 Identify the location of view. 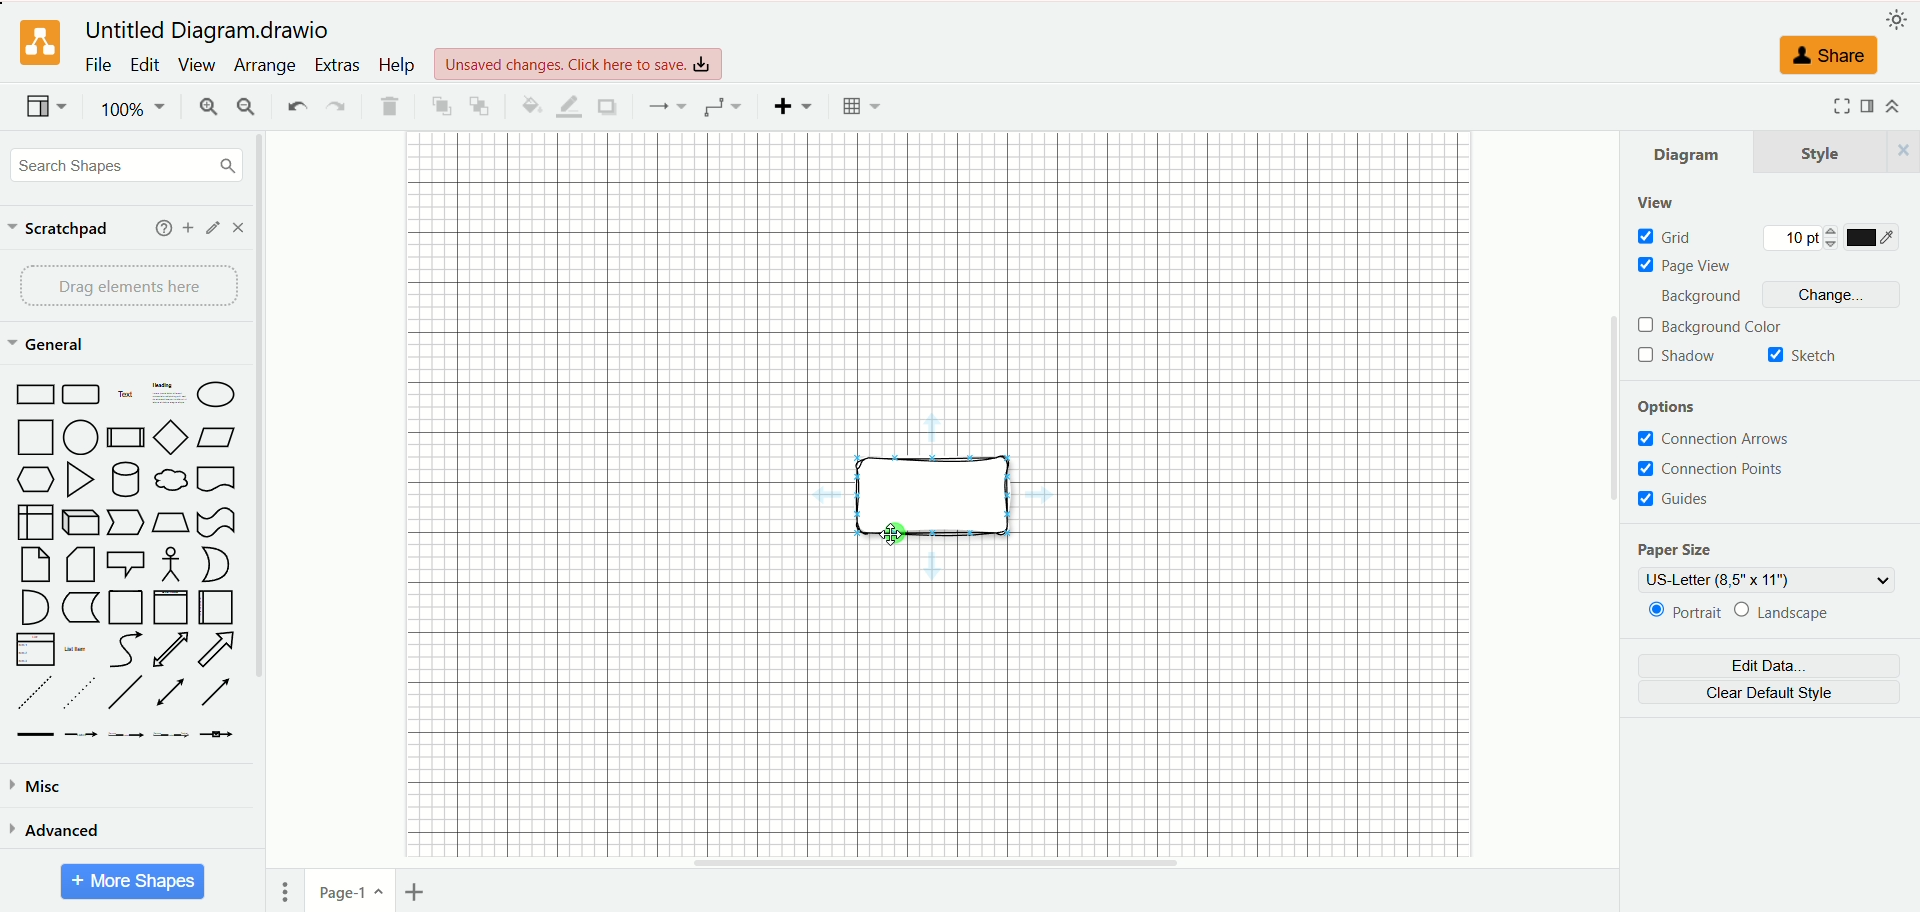
(195, 65).